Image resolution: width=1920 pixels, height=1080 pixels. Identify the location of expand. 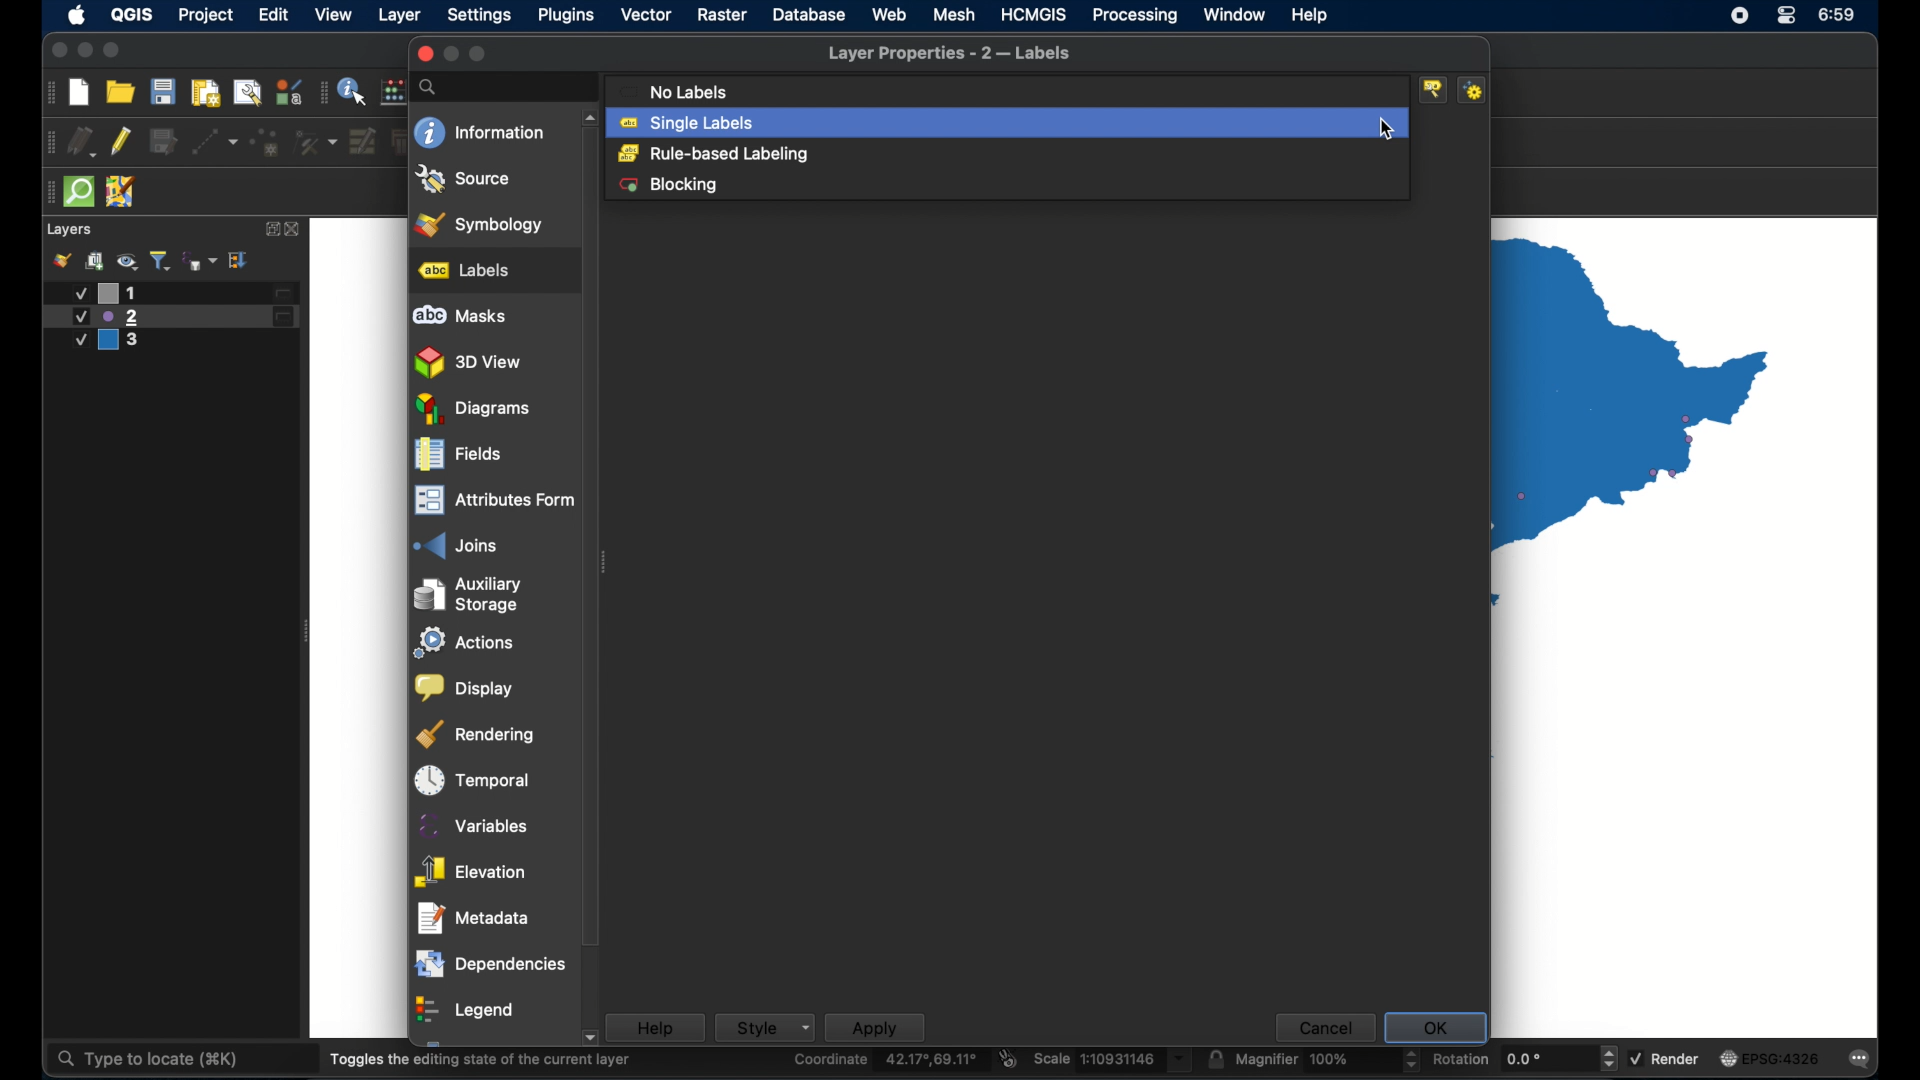
(269, 229).